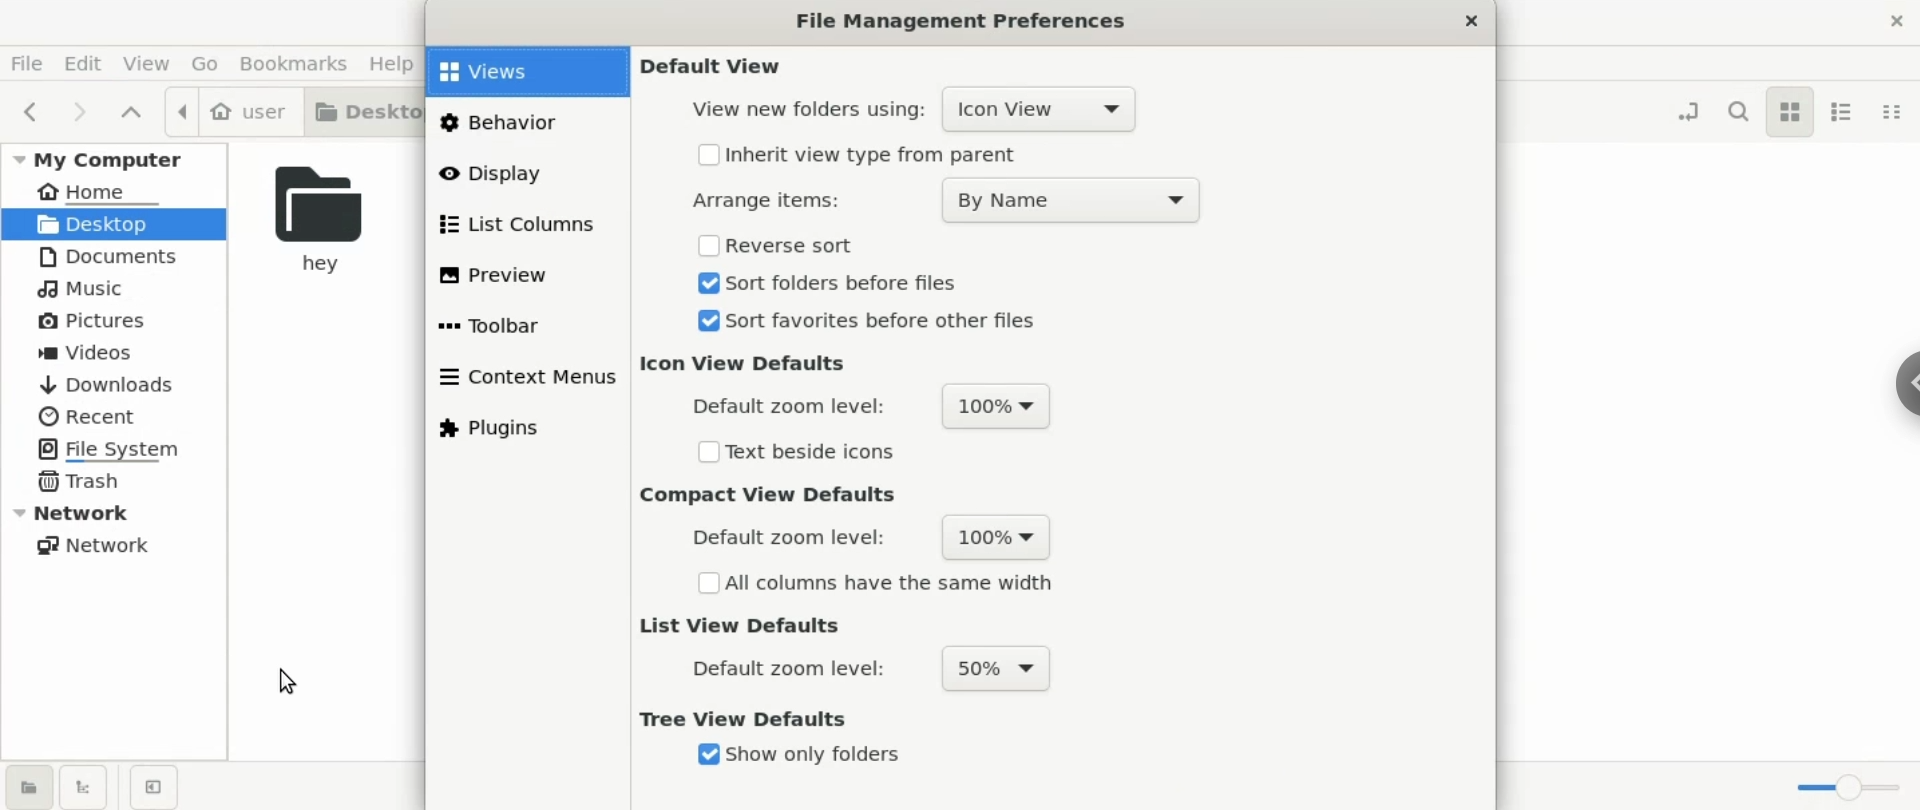 The width and height of the screenshot is (1920, 810). What do you see at coordinates (87, 65) in the screenshot?
I see `edit` at bounding box center [87, 65].